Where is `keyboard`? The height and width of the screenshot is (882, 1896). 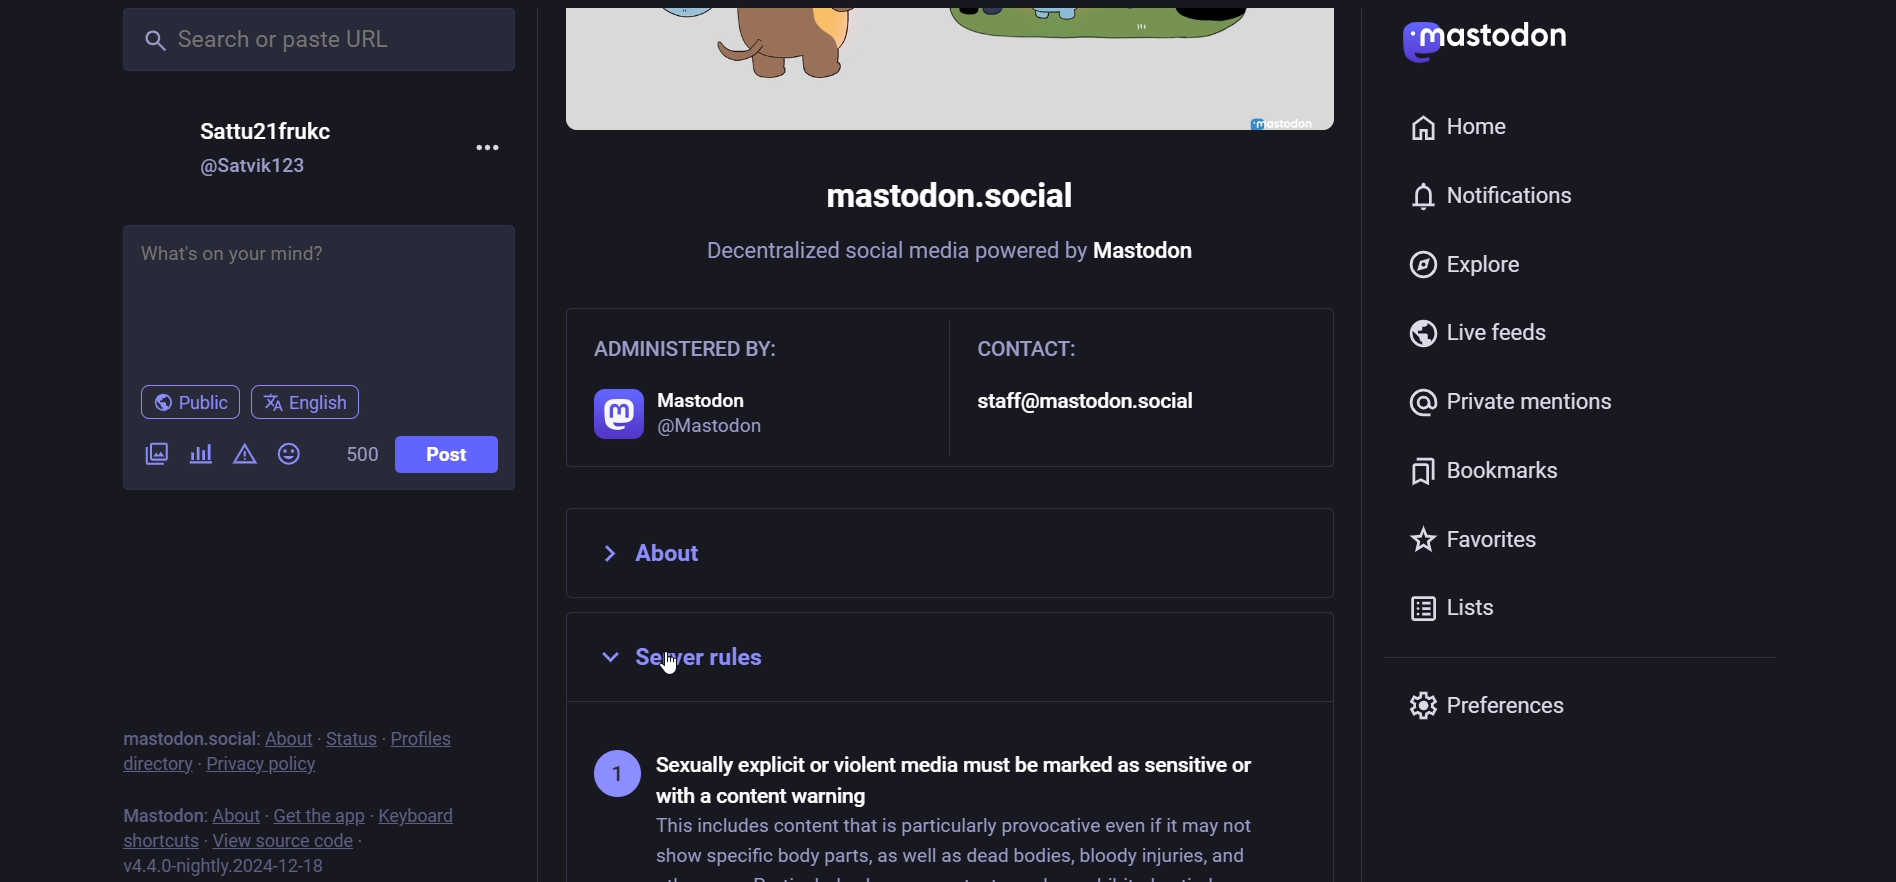
keyboard is located at coordinates (423, 815).